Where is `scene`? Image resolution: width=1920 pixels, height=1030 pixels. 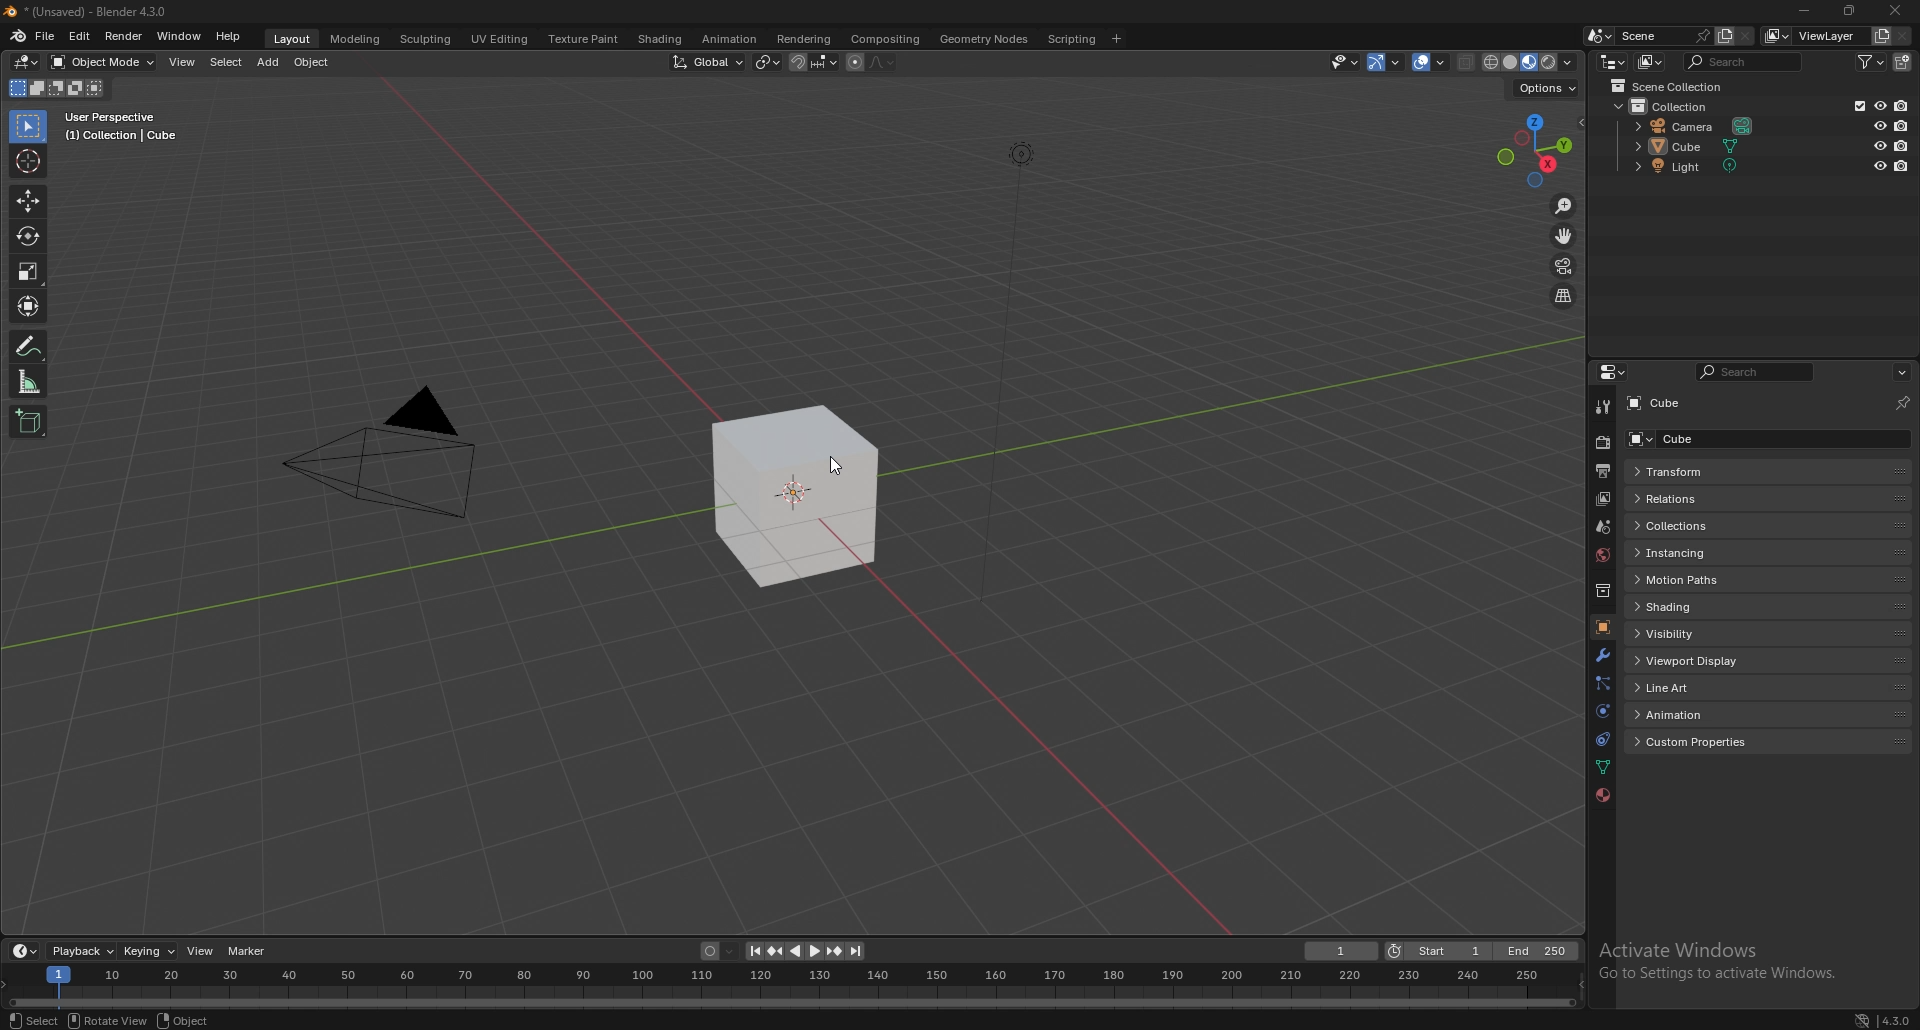 scene is located at coordinates (1602, 527).